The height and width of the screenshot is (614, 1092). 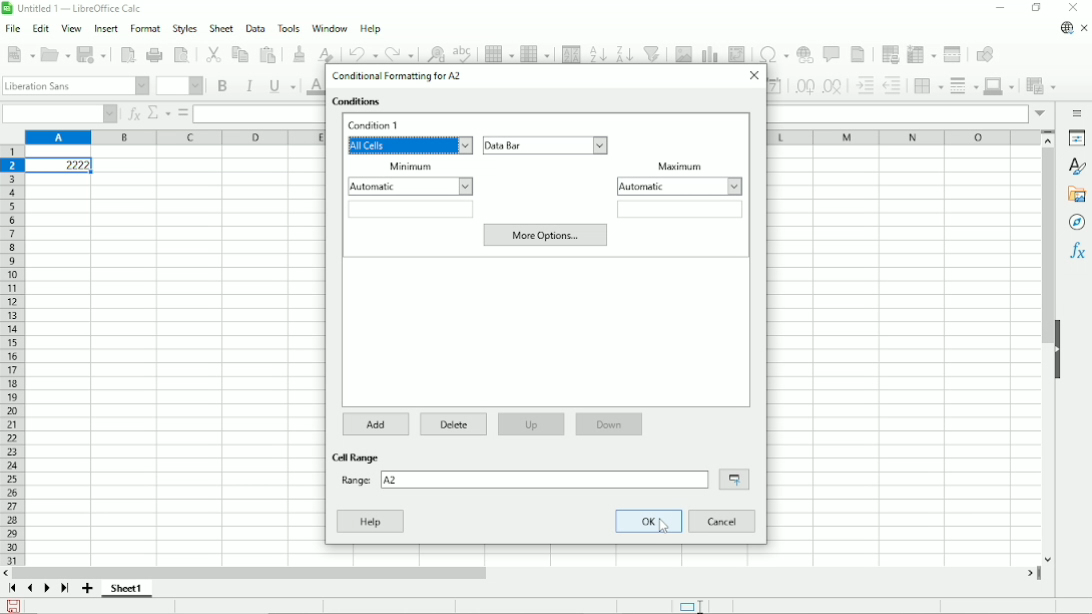 What do you see at coordinates (159, 112) in the screenshot?
I see `Select function` at bounding box center [159, 112].